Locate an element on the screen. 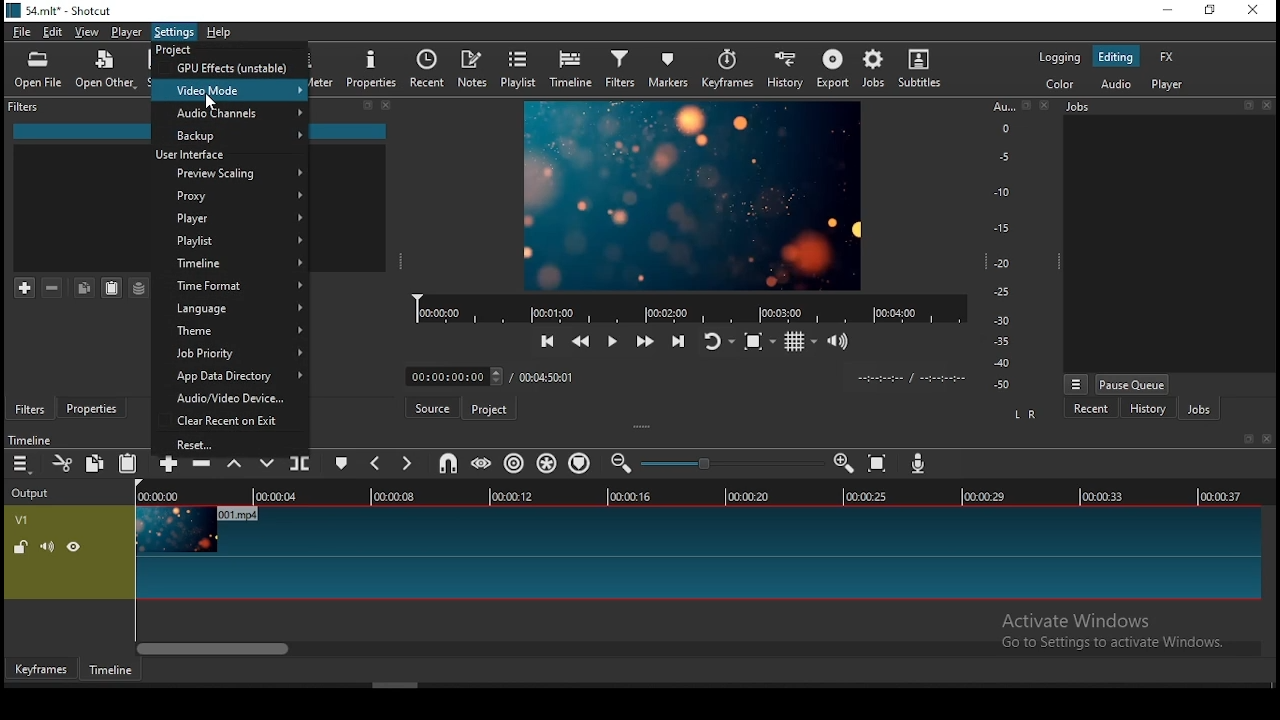 The width and height of the screenshot is (1280, 720). Au... is located at coordinates (1000, 106).